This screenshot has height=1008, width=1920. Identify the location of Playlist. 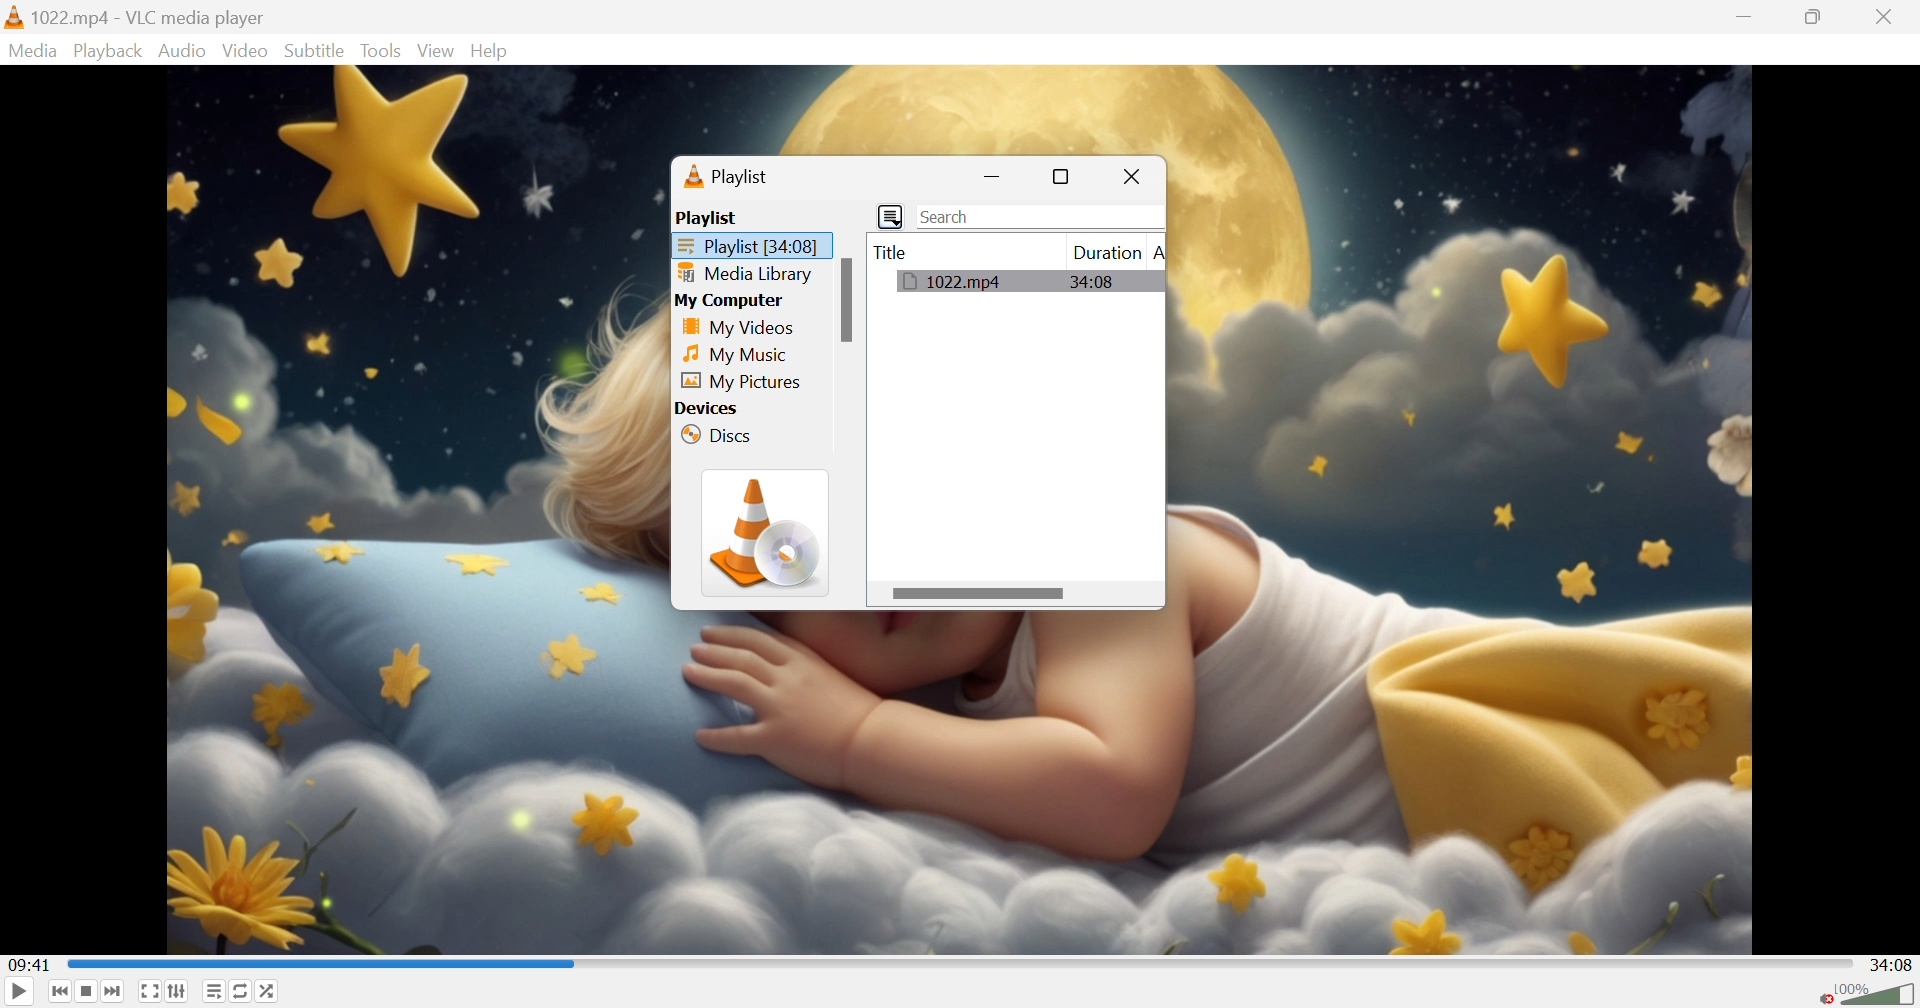
(707, 217).